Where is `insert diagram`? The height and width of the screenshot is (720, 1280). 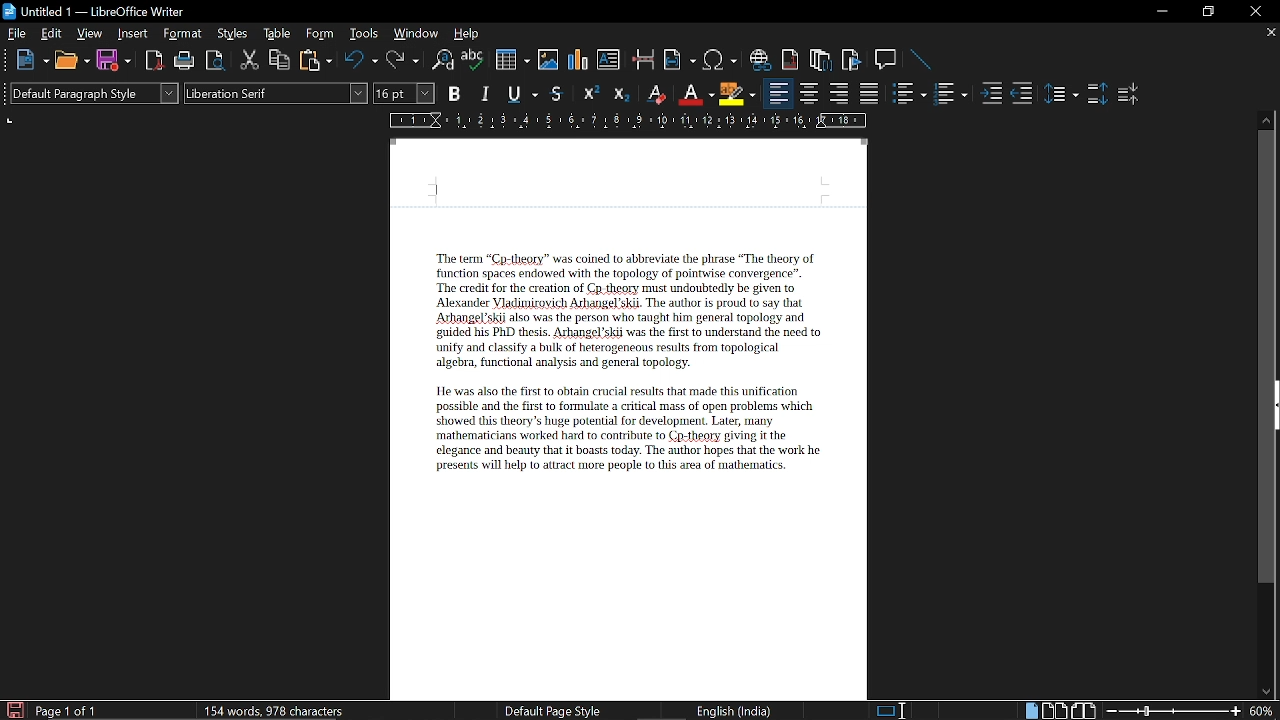
insert diagram is located at coordinates (578, 59).